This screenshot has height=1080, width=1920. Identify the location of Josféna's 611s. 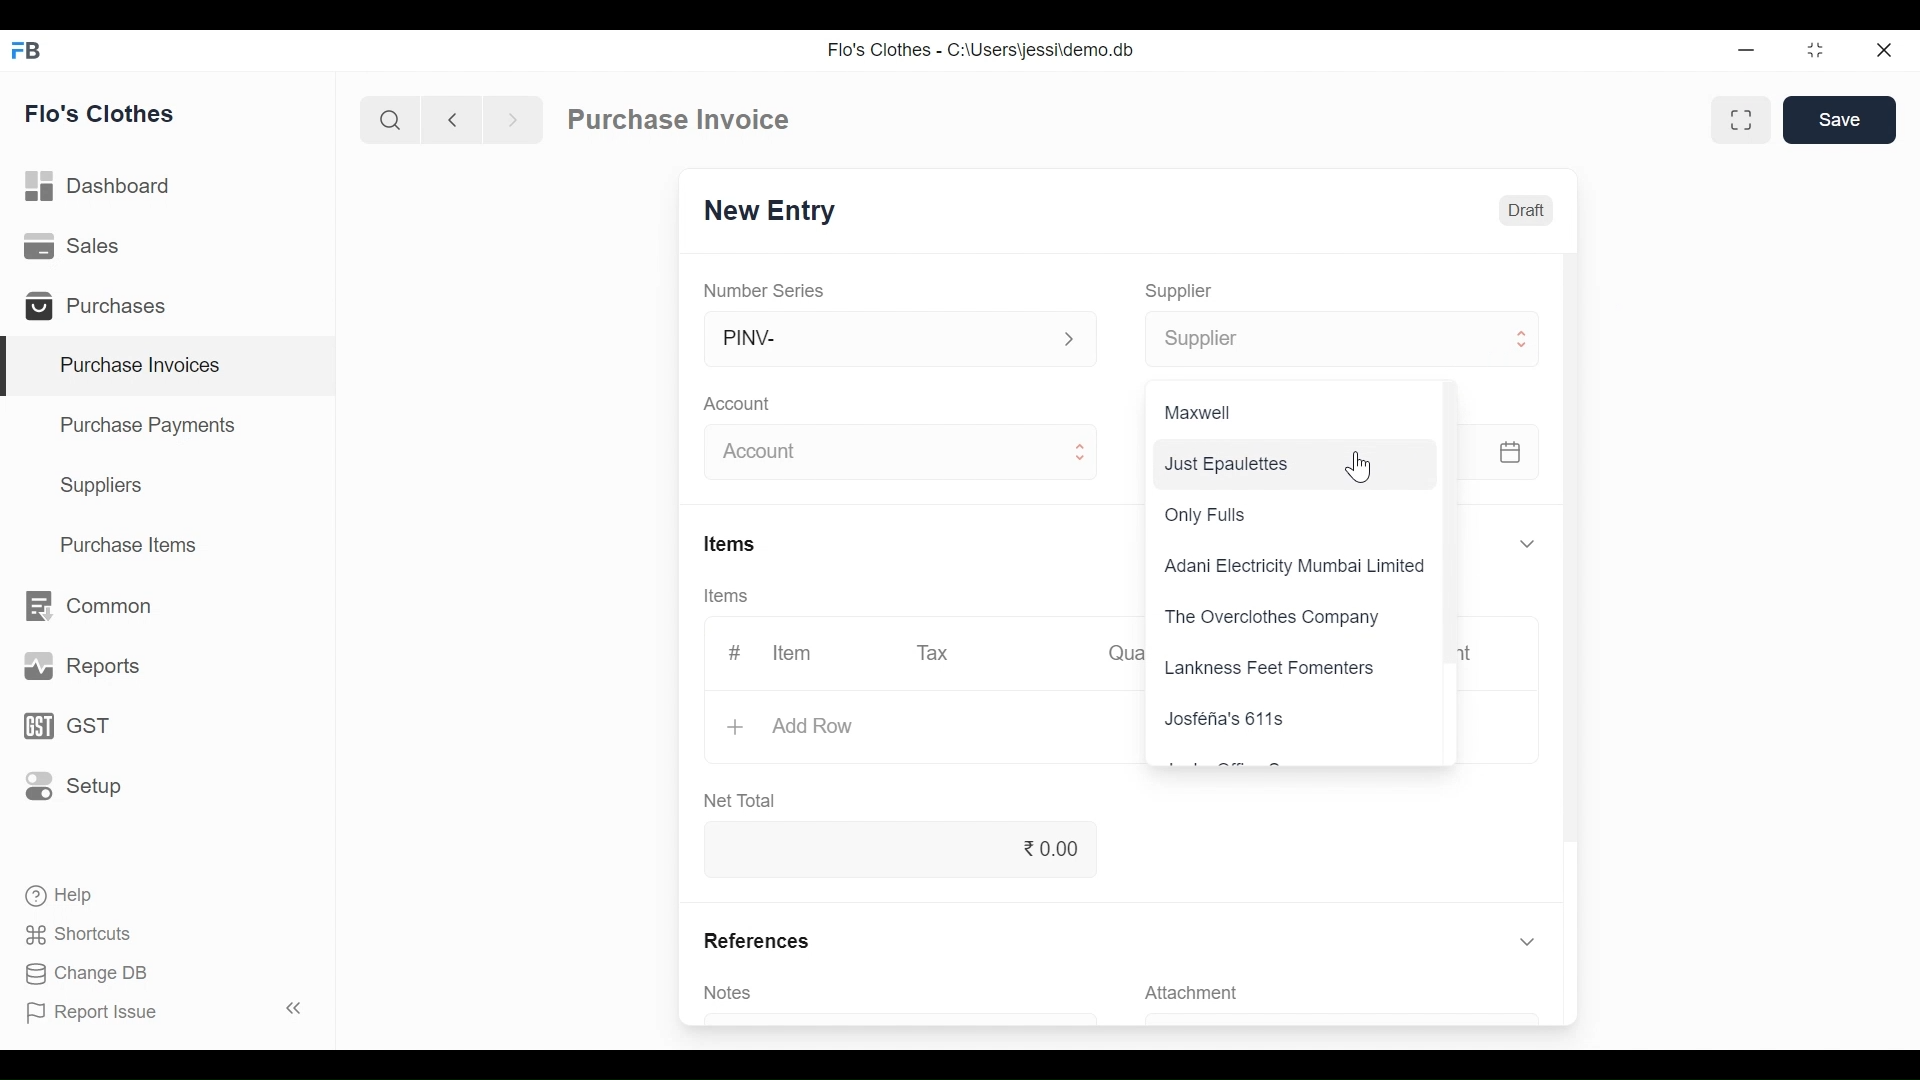
(1224, 717).